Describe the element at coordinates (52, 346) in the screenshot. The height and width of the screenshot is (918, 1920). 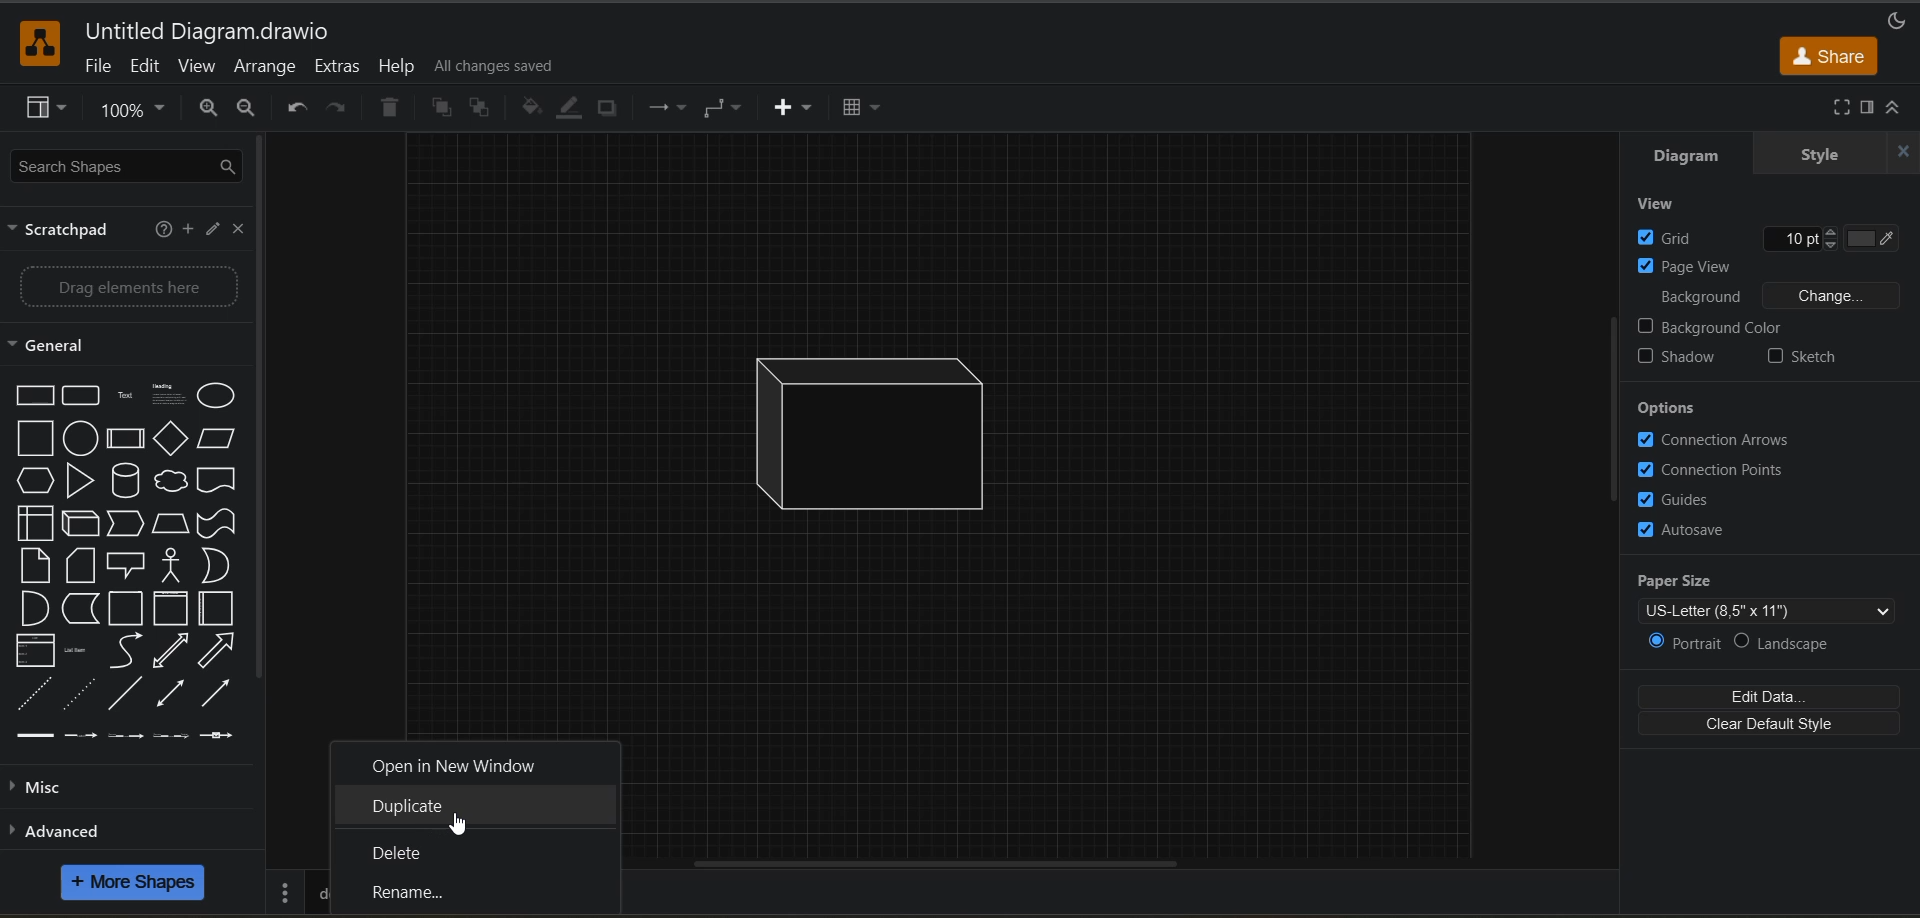
I see `general` at that location.